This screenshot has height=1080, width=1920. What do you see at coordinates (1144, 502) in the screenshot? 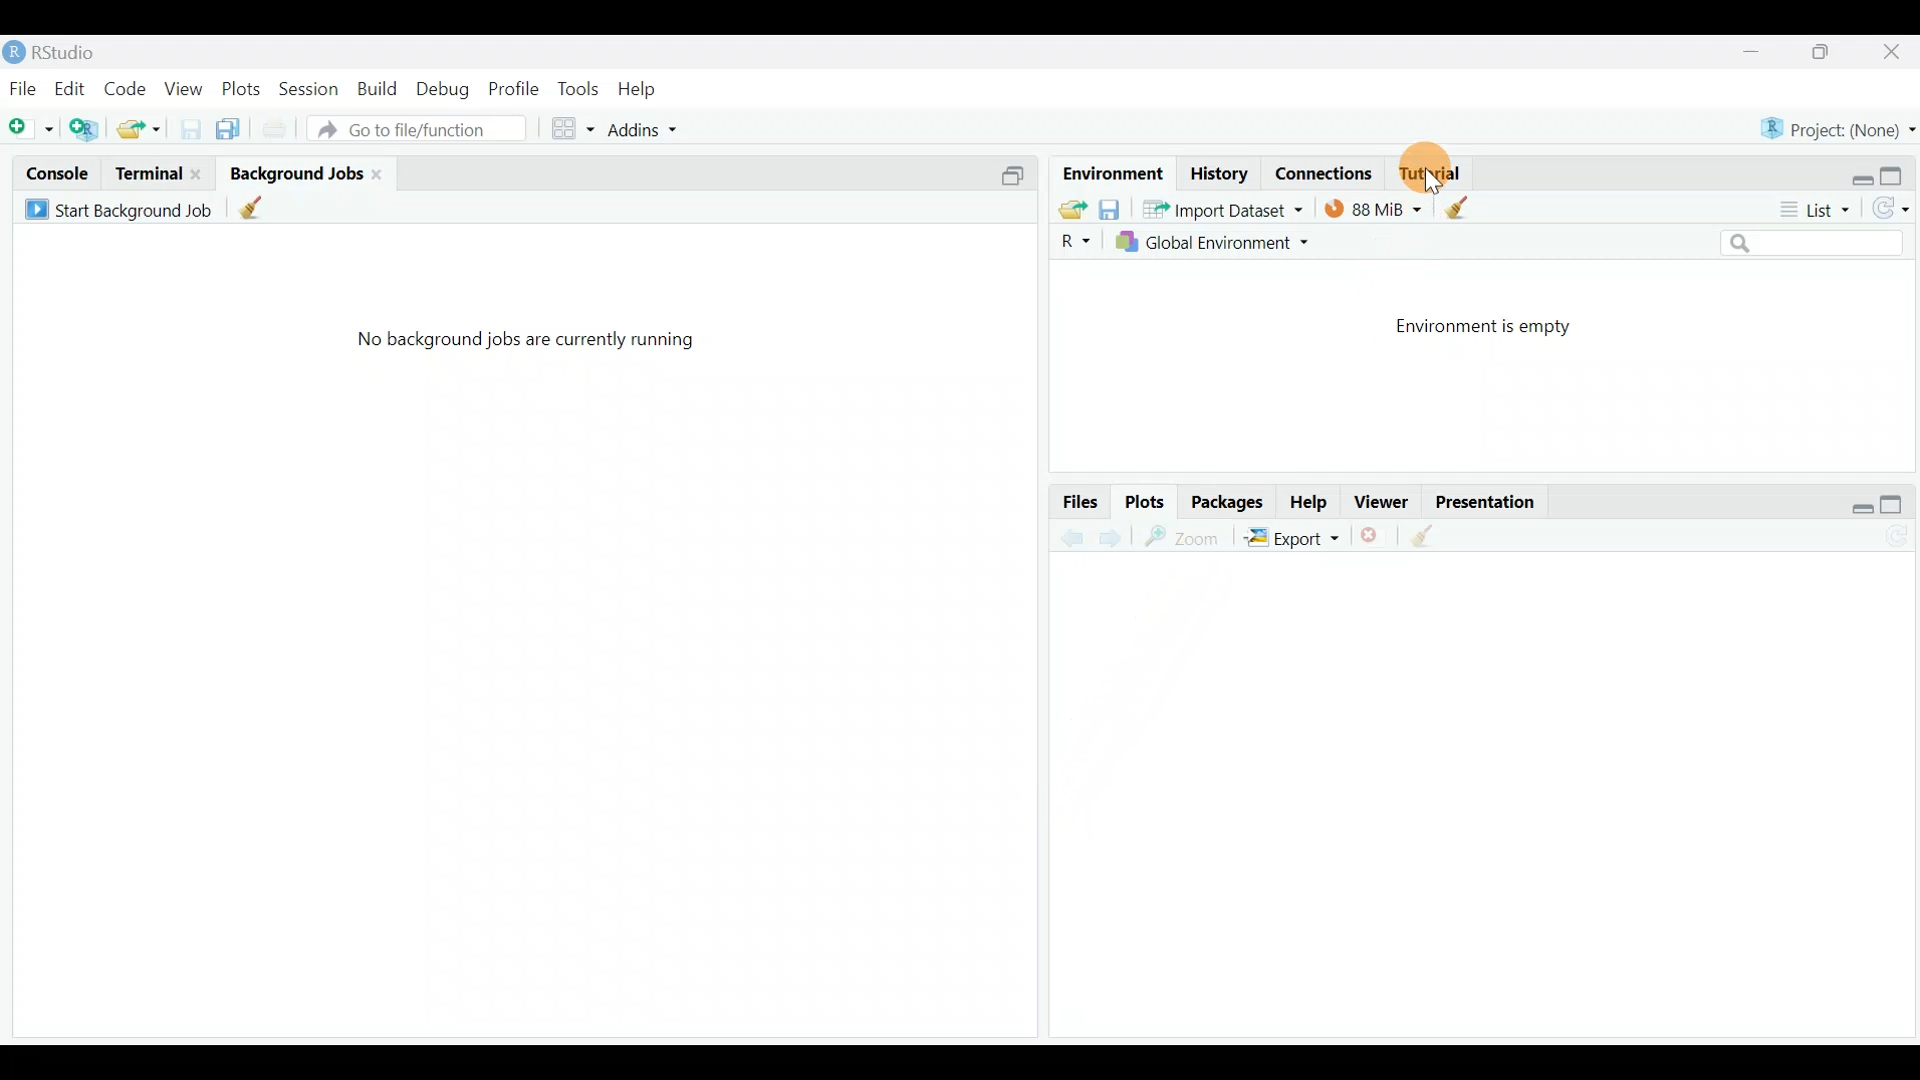
I see `Plots` at bounding box center [1144, 502].